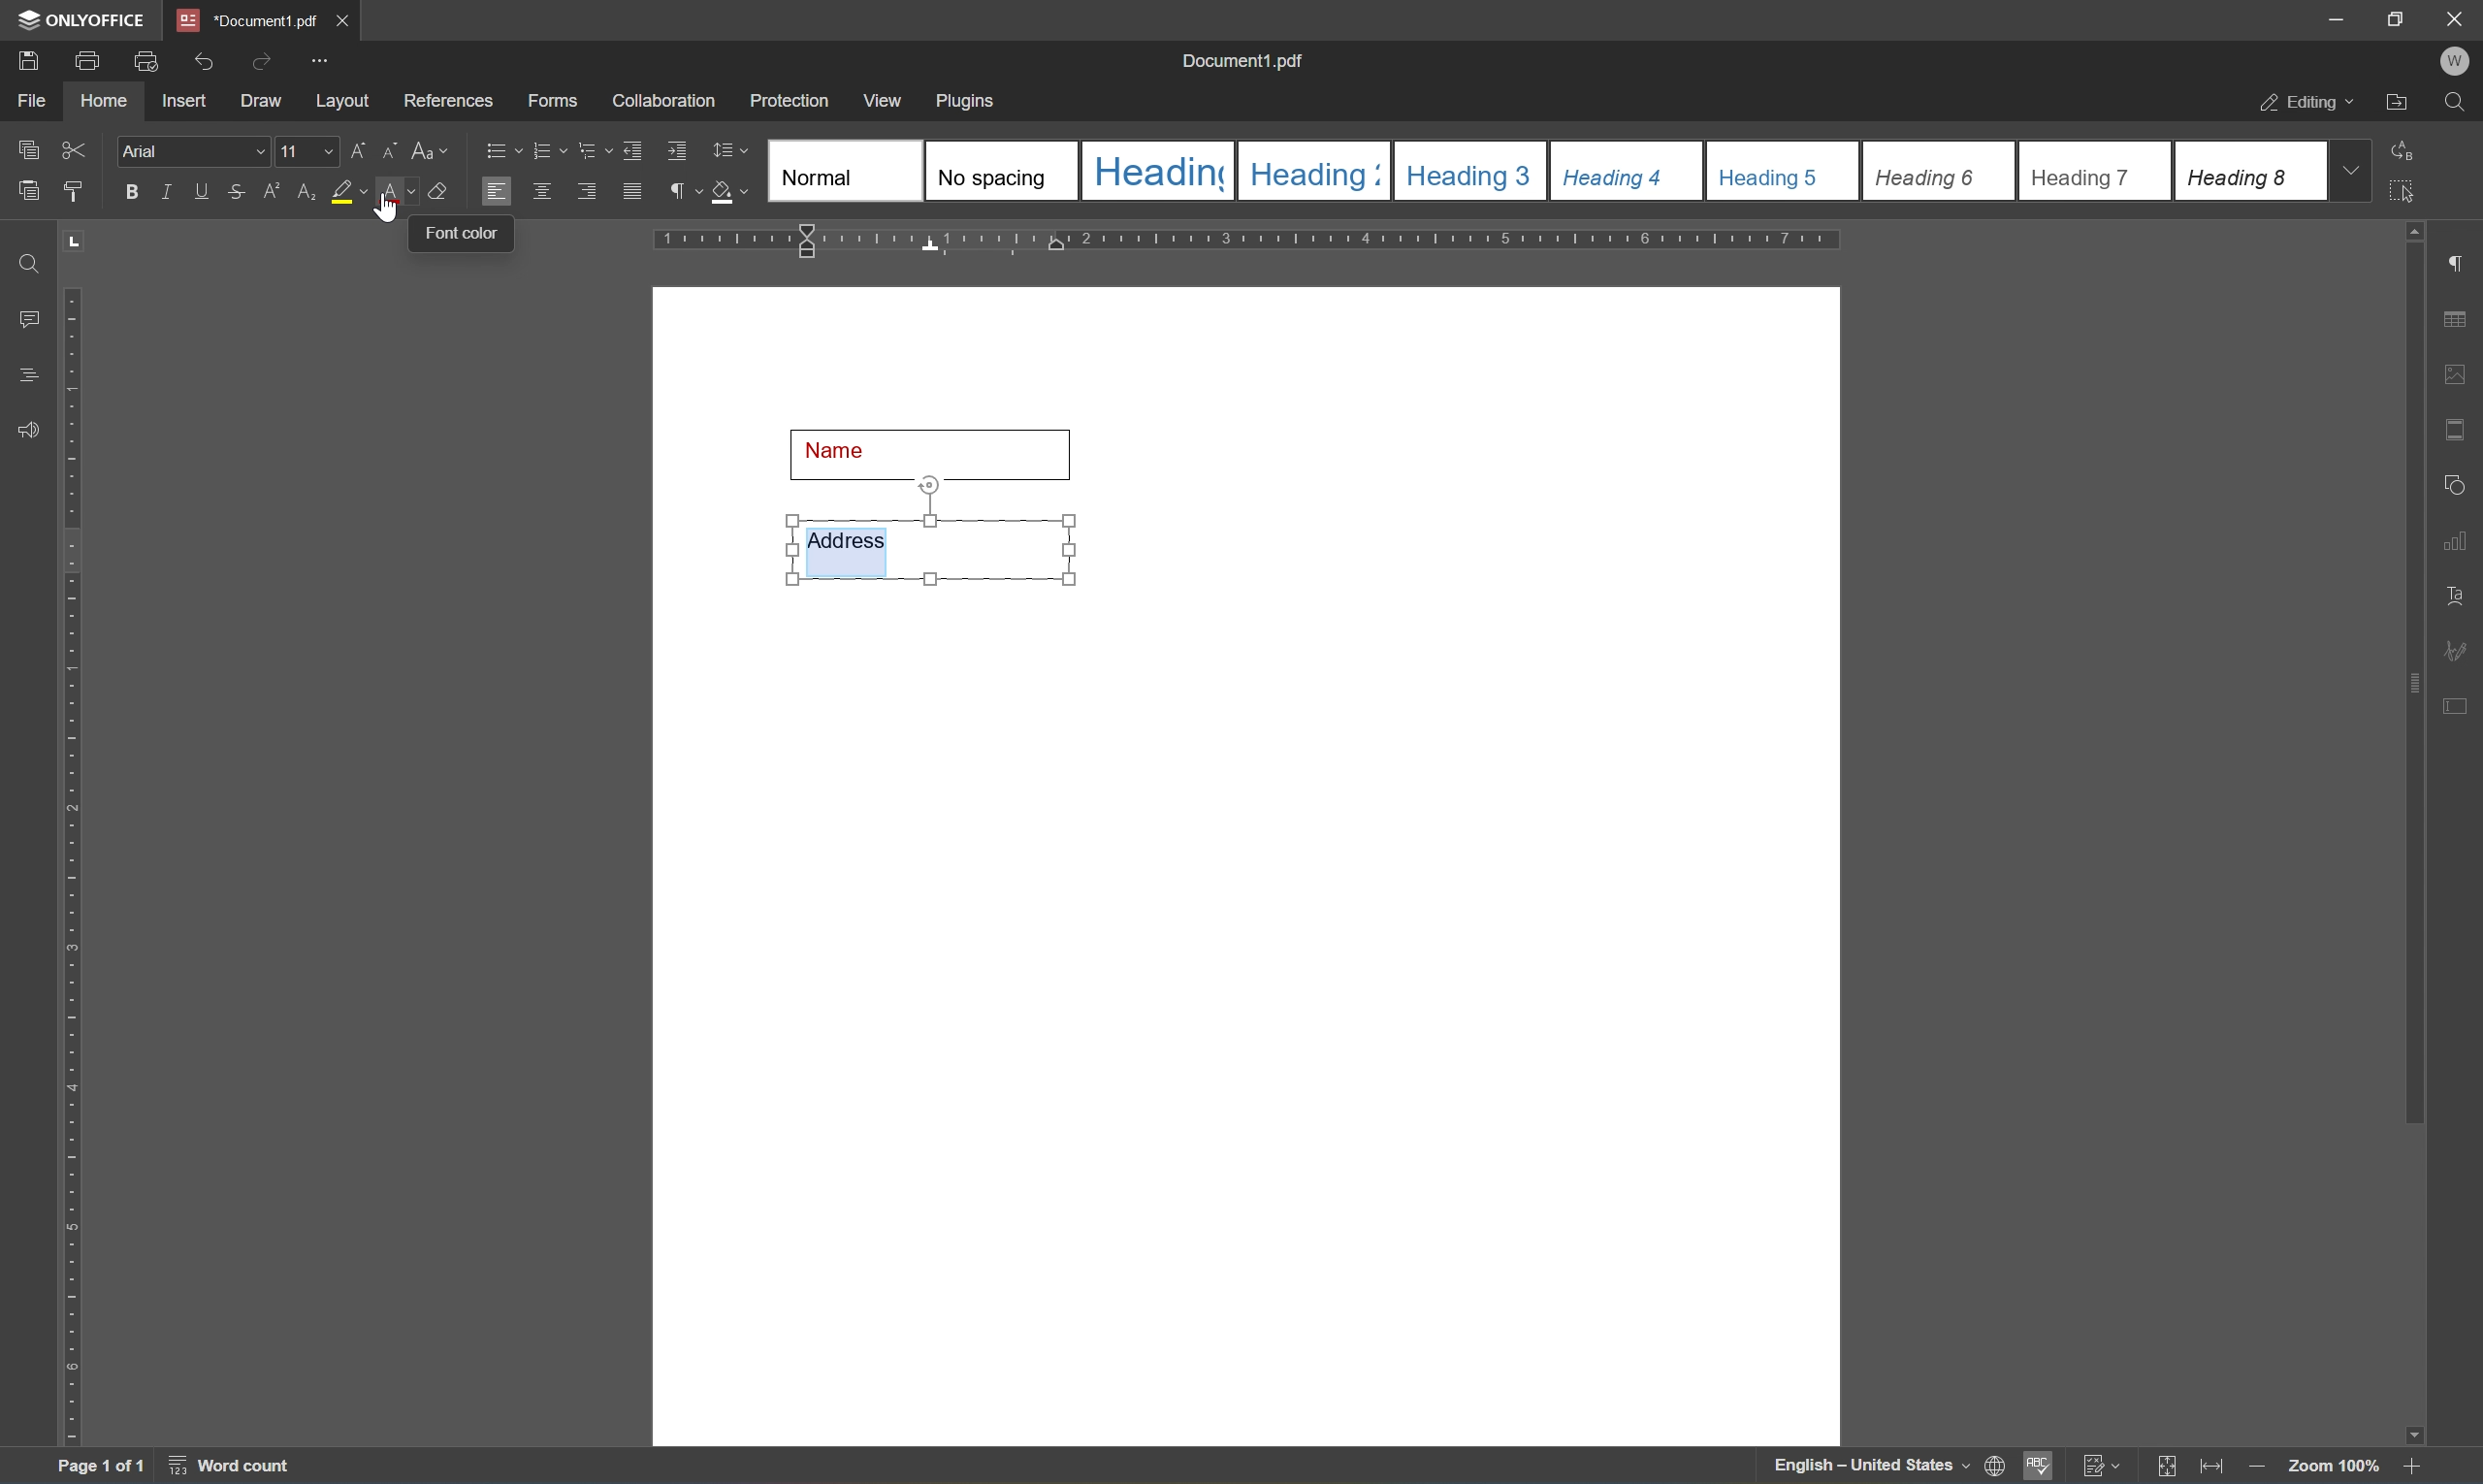  I want to click on layout, so click(340, 104).